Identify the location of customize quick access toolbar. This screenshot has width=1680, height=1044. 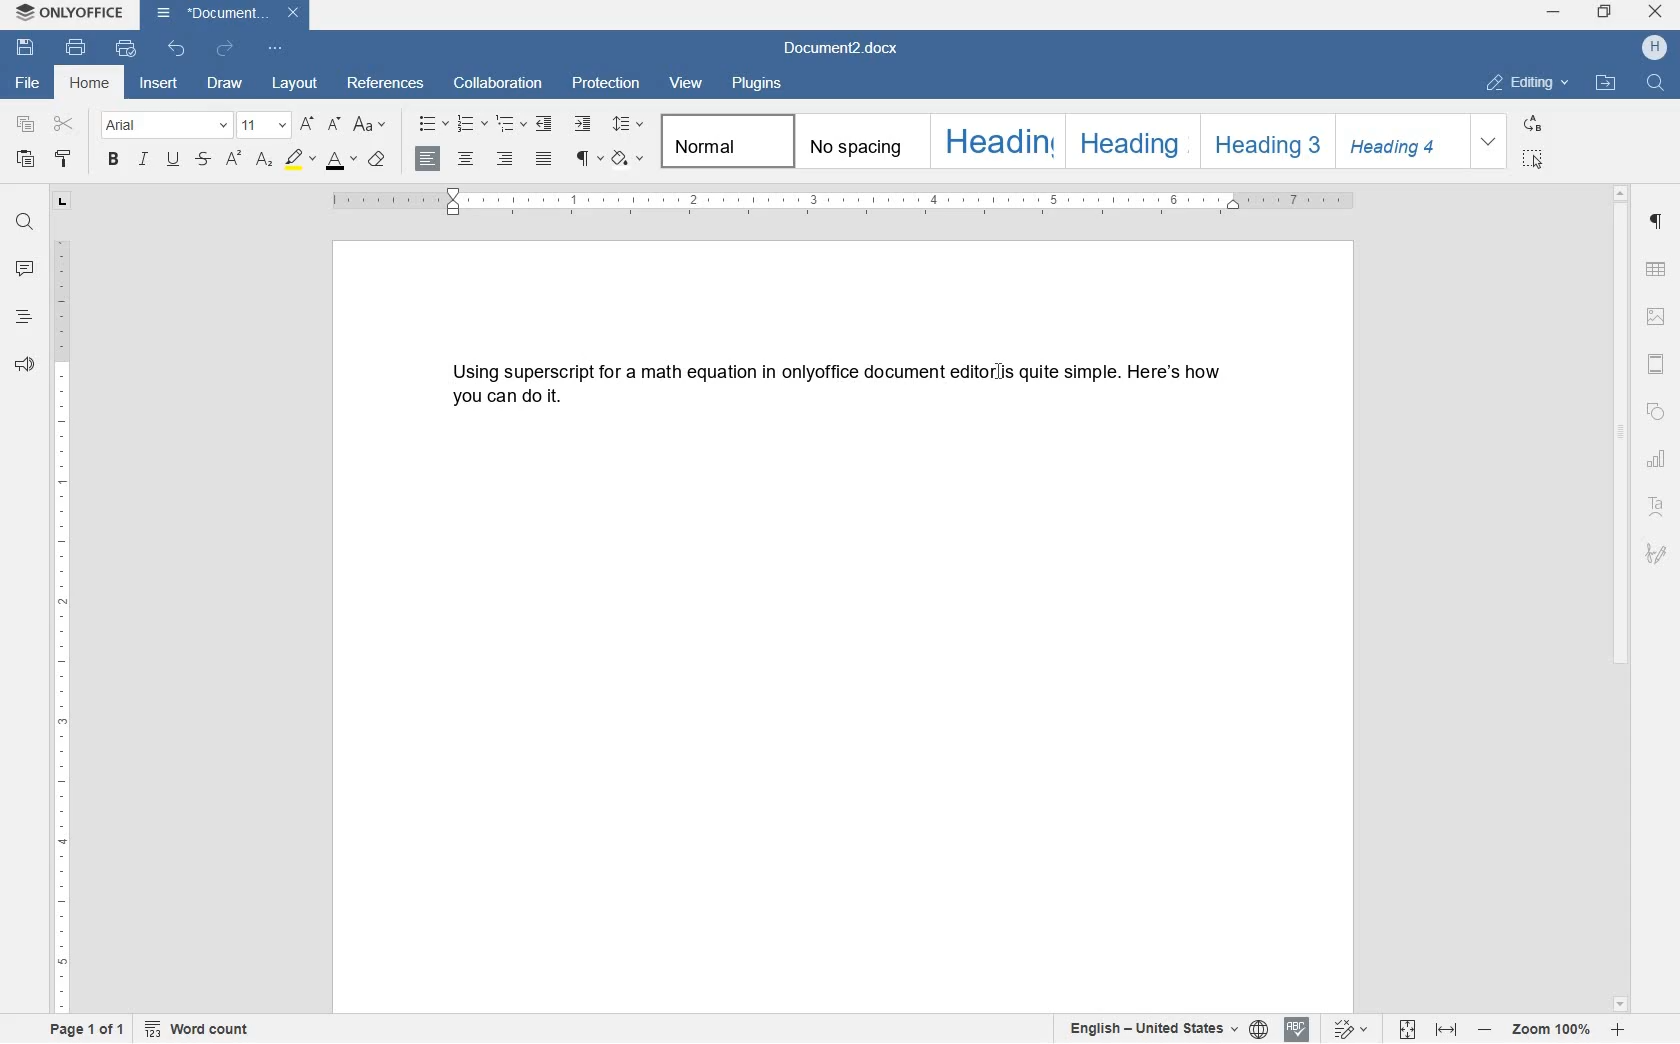
(273, 48).